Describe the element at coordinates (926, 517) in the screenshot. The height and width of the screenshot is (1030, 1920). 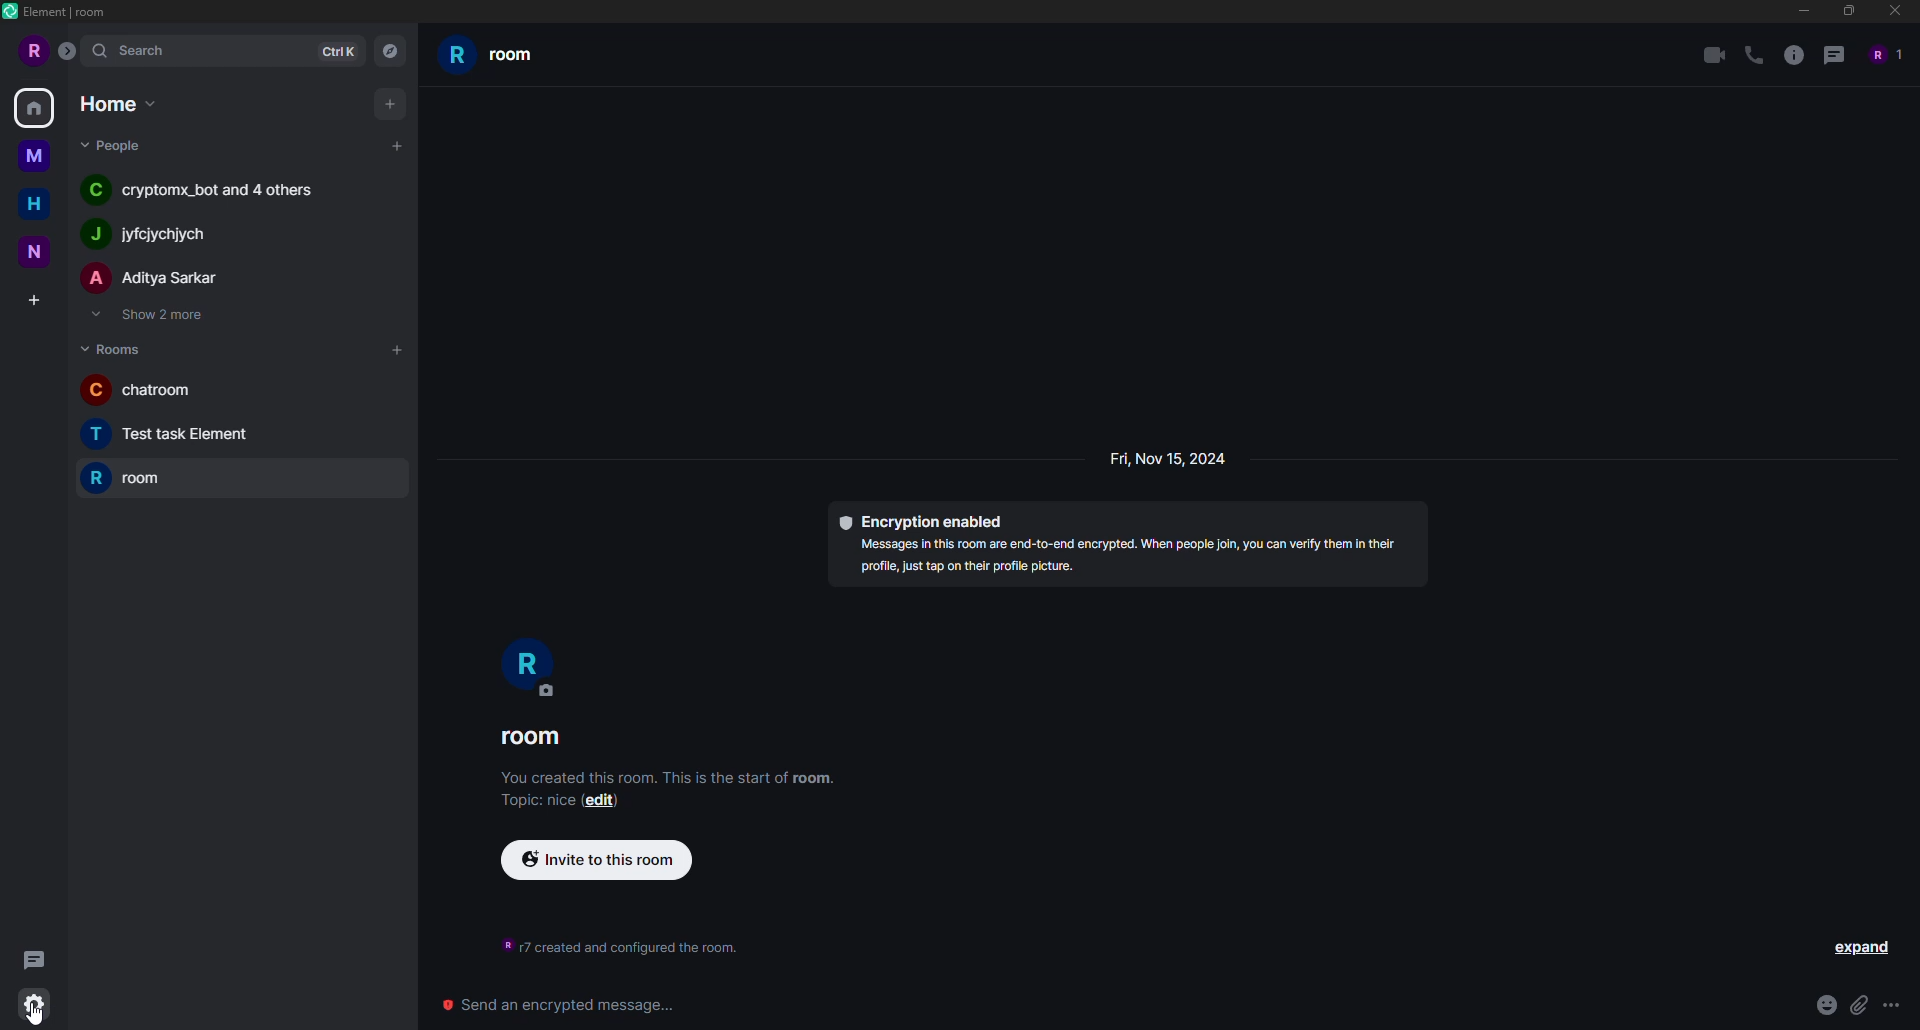
I see `encryption enabled` at that location.